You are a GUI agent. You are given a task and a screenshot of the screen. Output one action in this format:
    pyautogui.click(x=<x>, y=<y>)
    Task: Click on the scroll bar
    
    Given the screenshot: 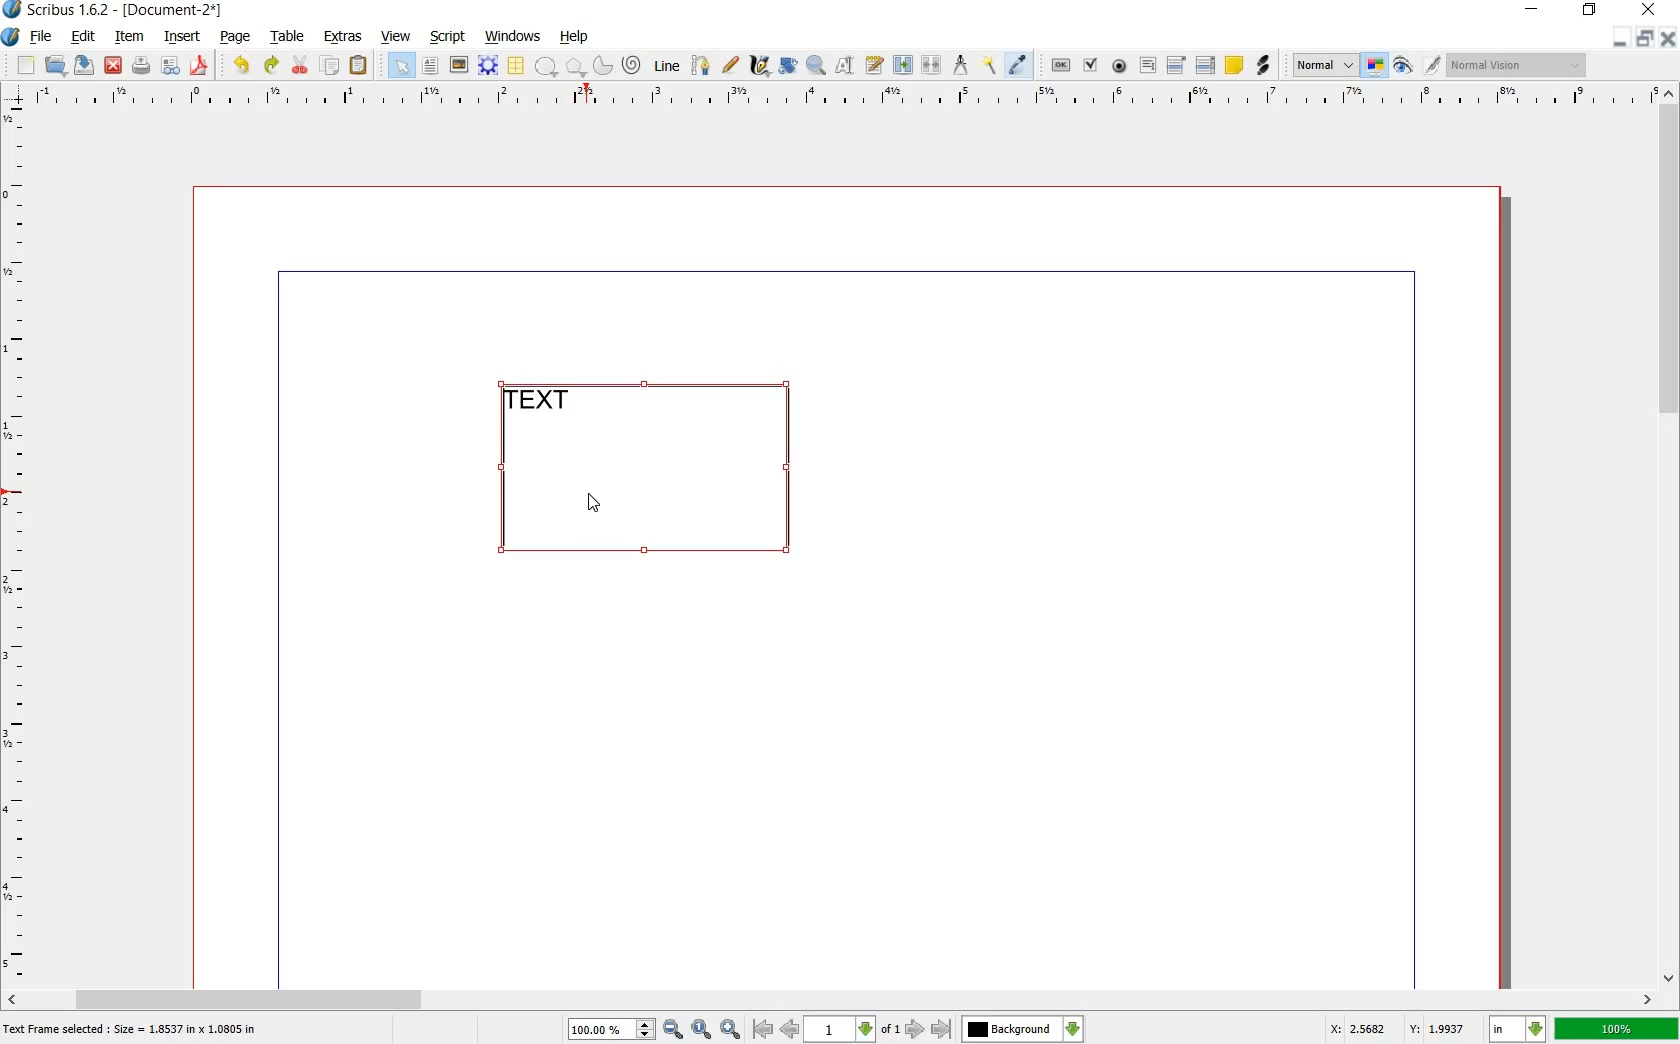 What is the action you would take?
    pyautogui.click(x=832, y=998)
    